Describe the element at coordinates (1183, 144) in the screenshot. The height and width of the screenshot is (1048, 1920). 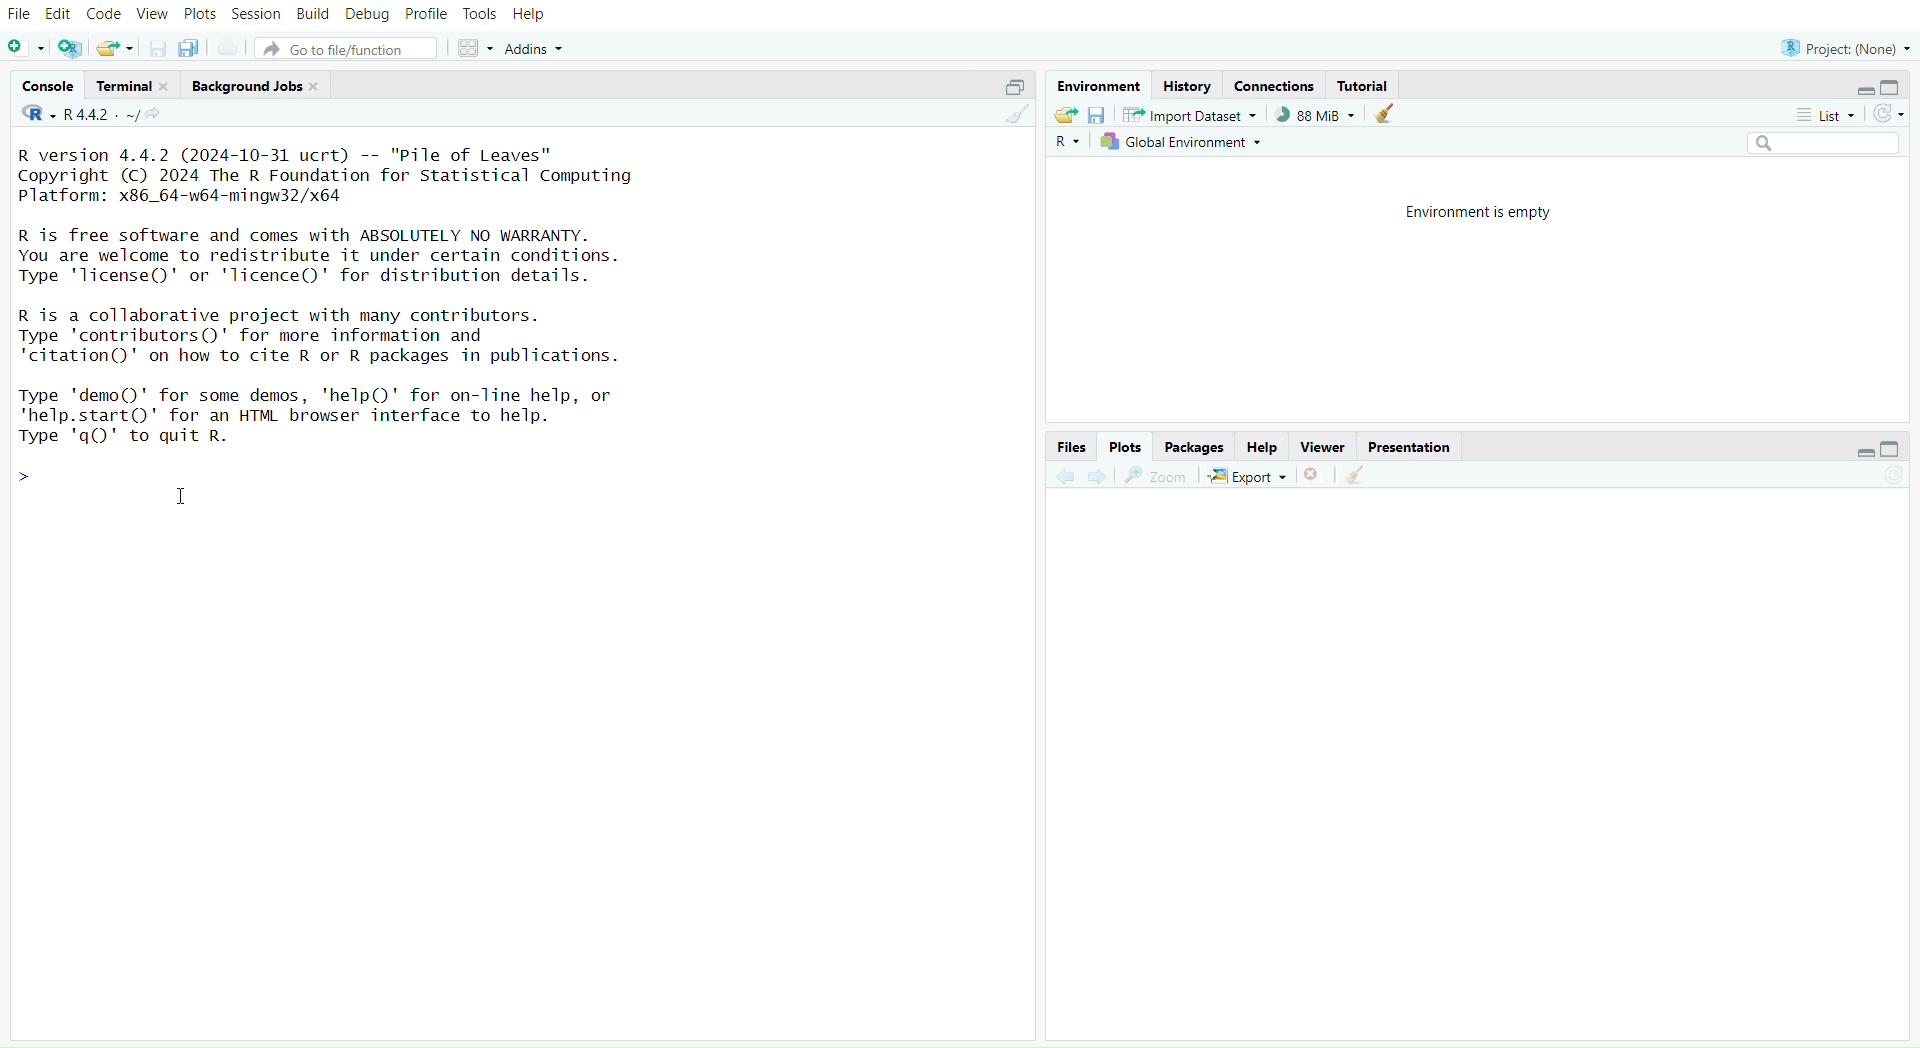
I see `global environment` at that location.